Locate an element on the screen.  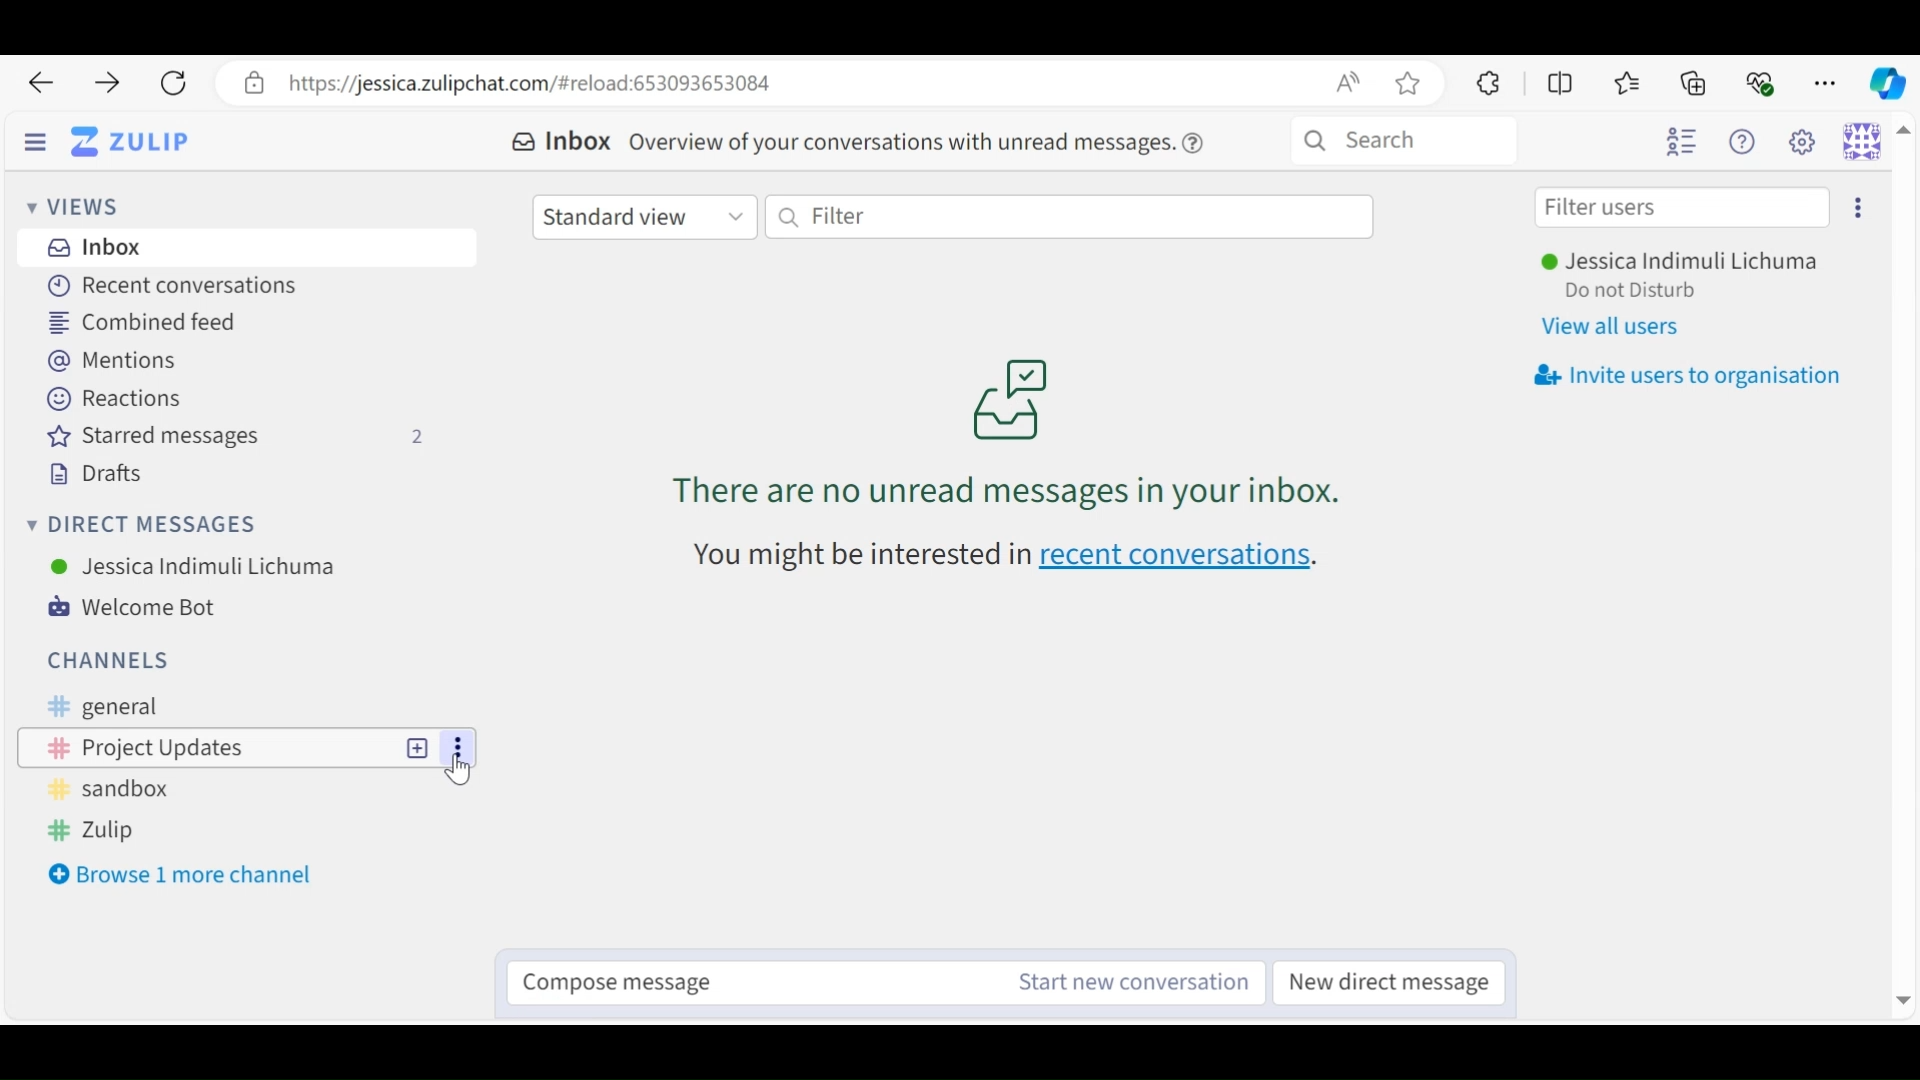
Use is located at coordinates (194, 565).